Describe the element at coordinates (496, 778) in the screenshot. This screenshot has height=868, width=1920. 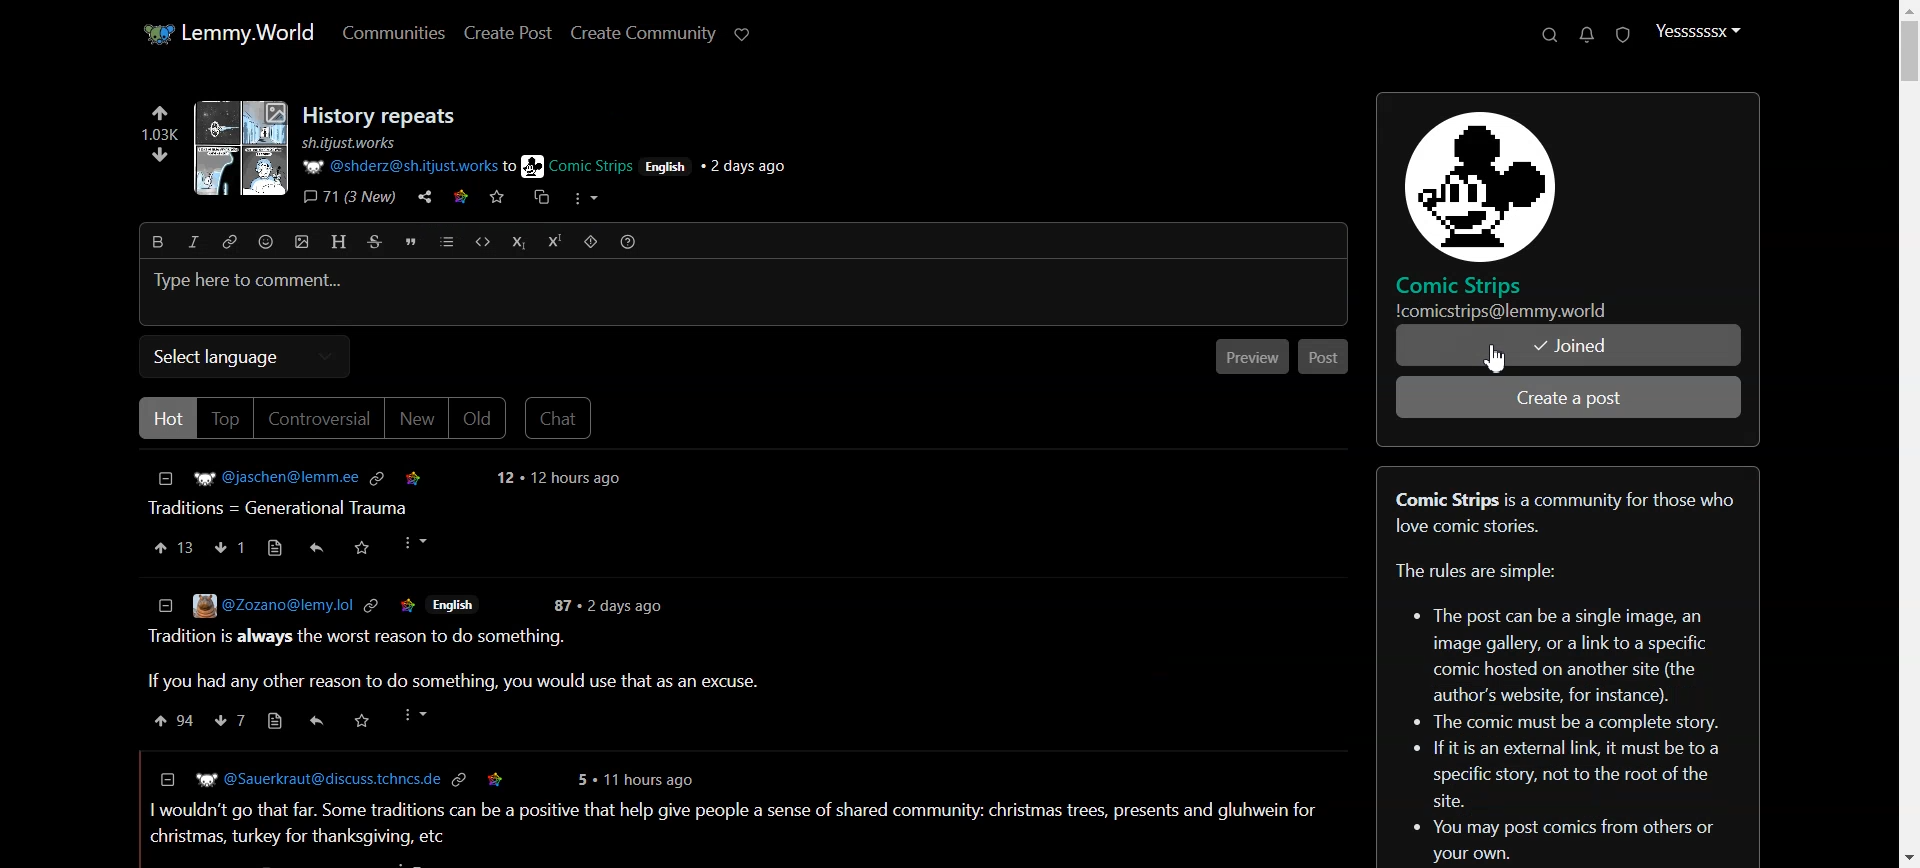
I see `save` at that location.